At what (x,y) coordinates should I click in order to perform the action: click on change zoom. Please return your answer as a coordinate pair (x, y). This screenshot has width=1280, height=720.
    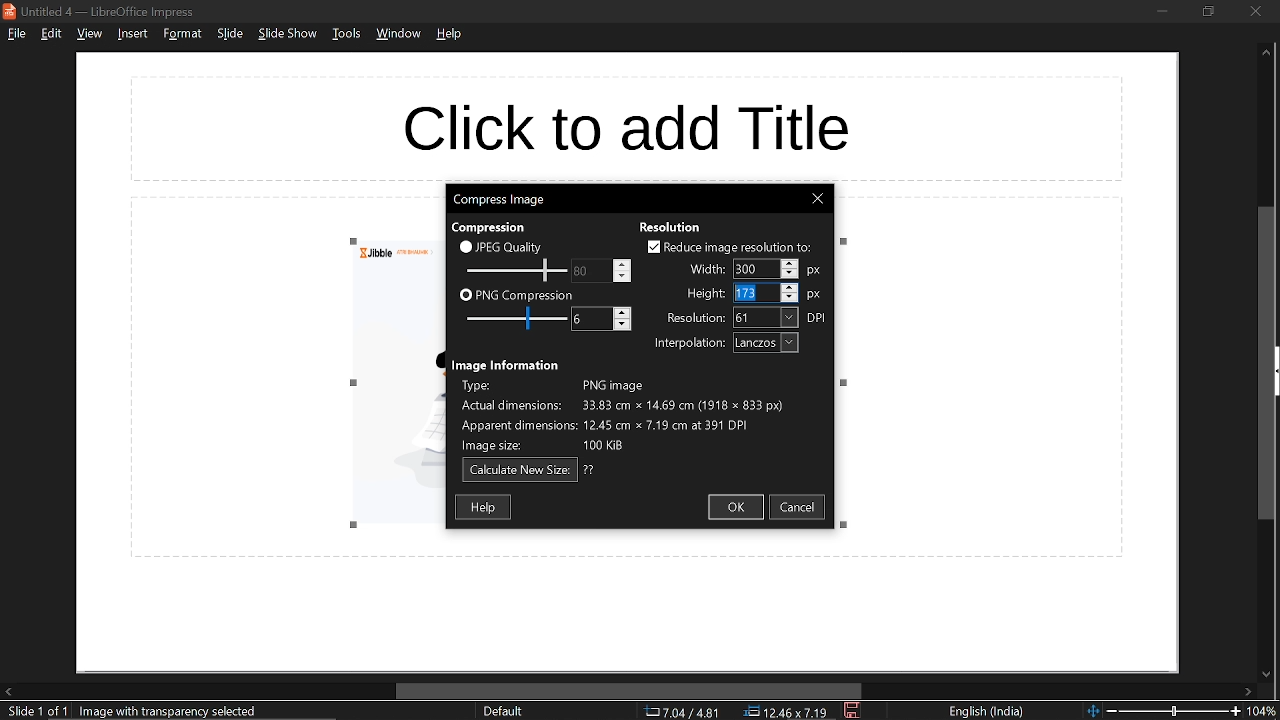
    Looking at the image, I should click on (1162, 712).